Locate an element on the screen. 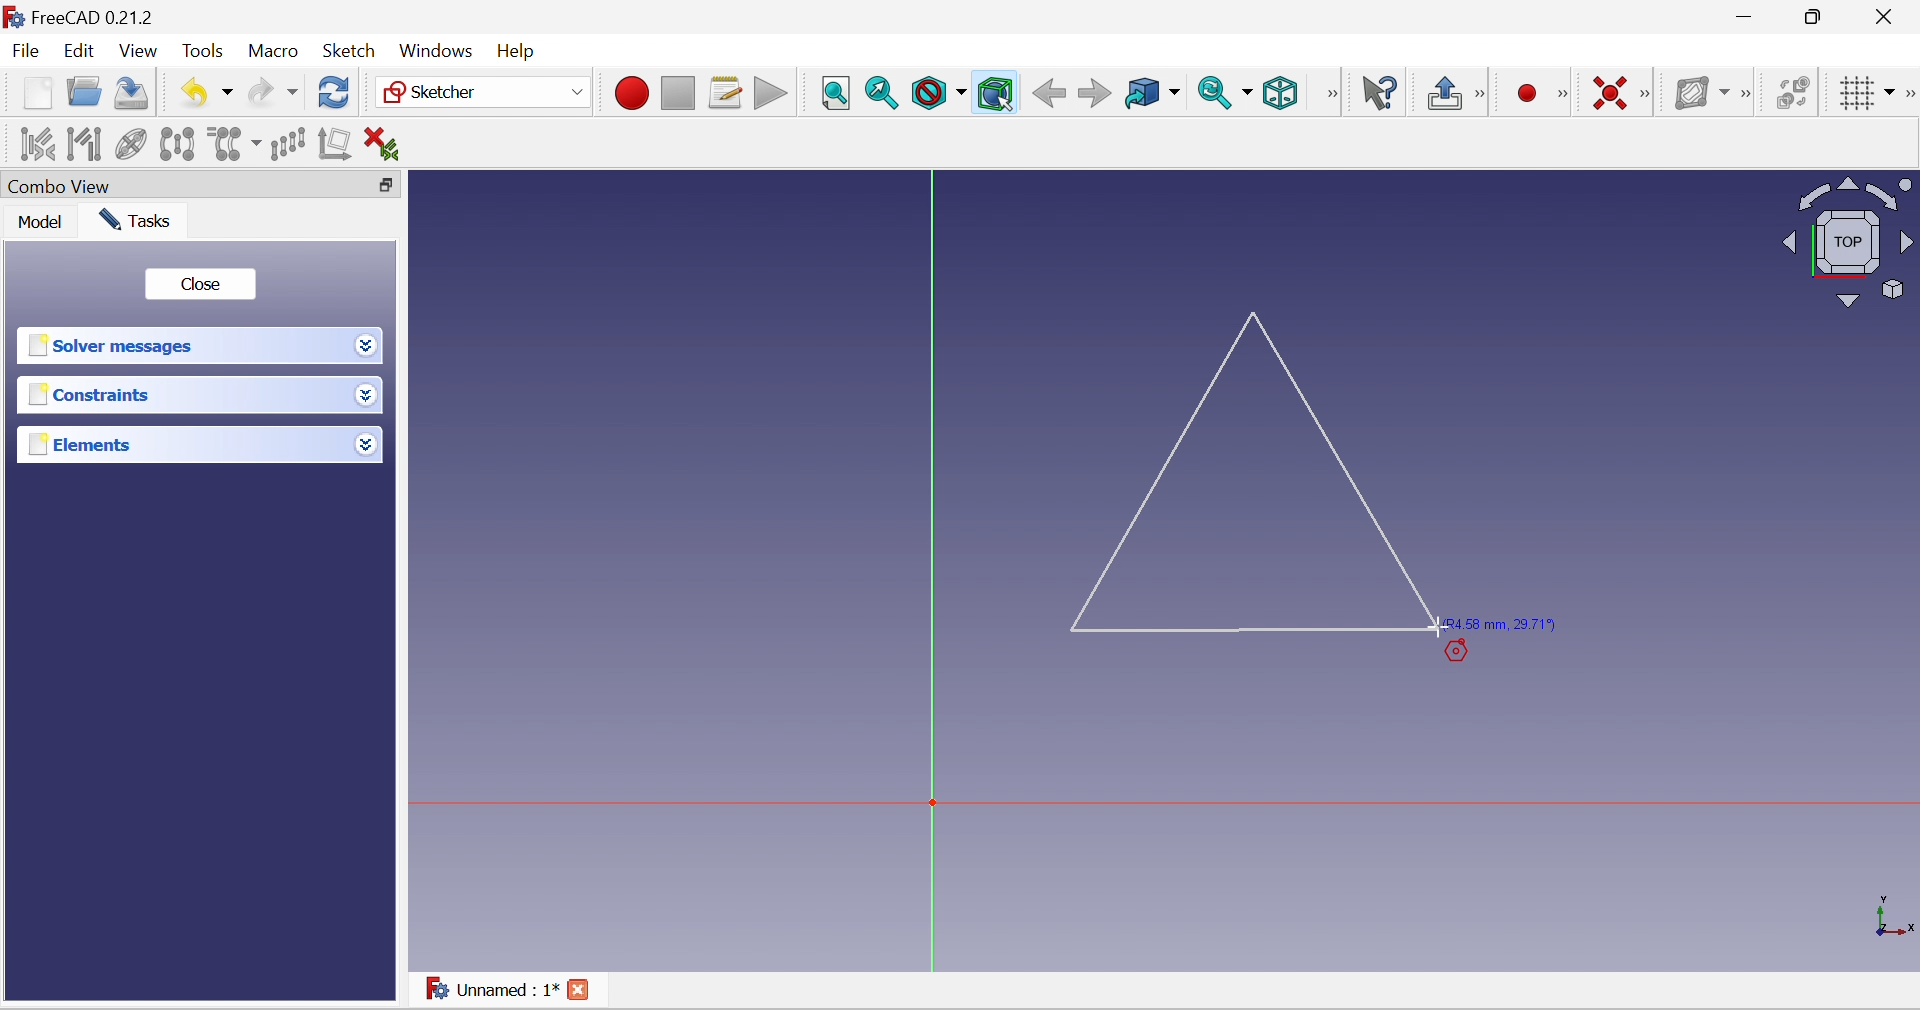  File is located at coordinates (25, 50).